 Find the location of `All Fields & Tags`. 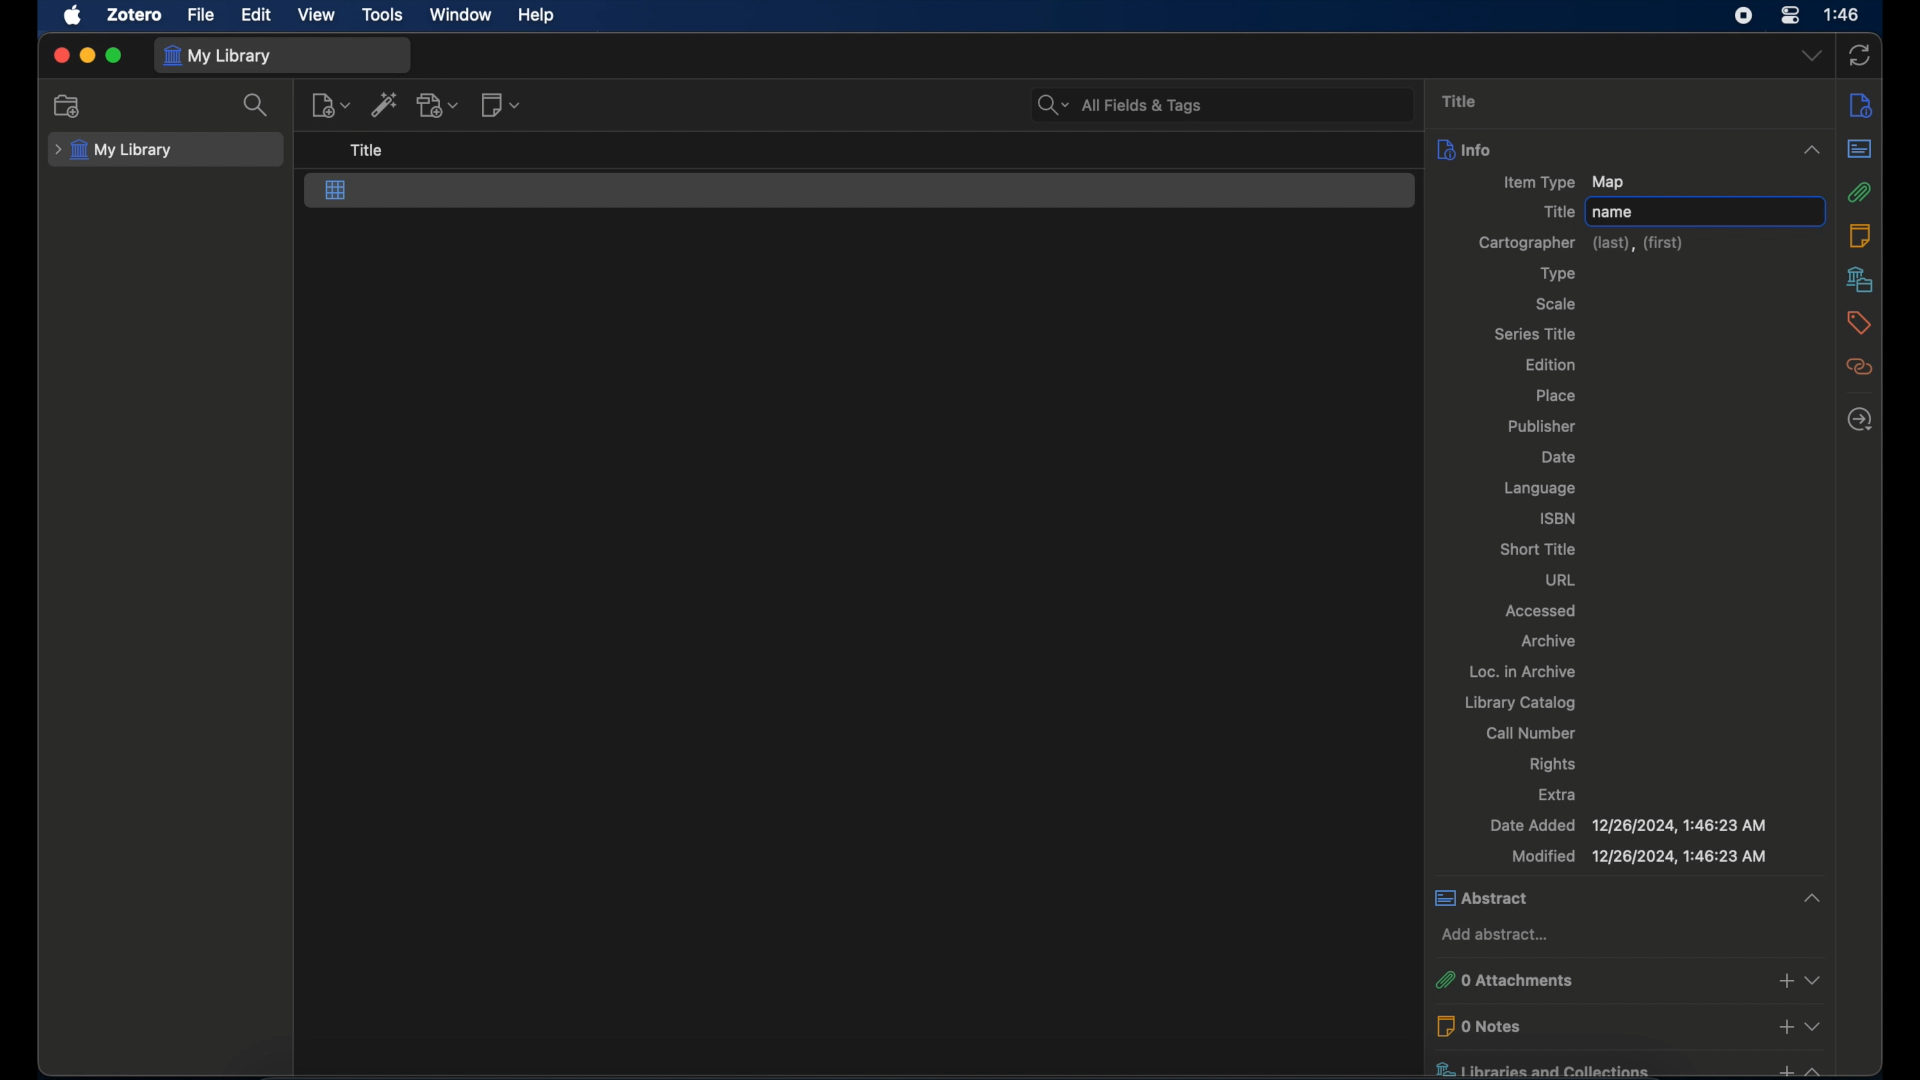

All Fields & Tags is located at coordinates (1222, 104).